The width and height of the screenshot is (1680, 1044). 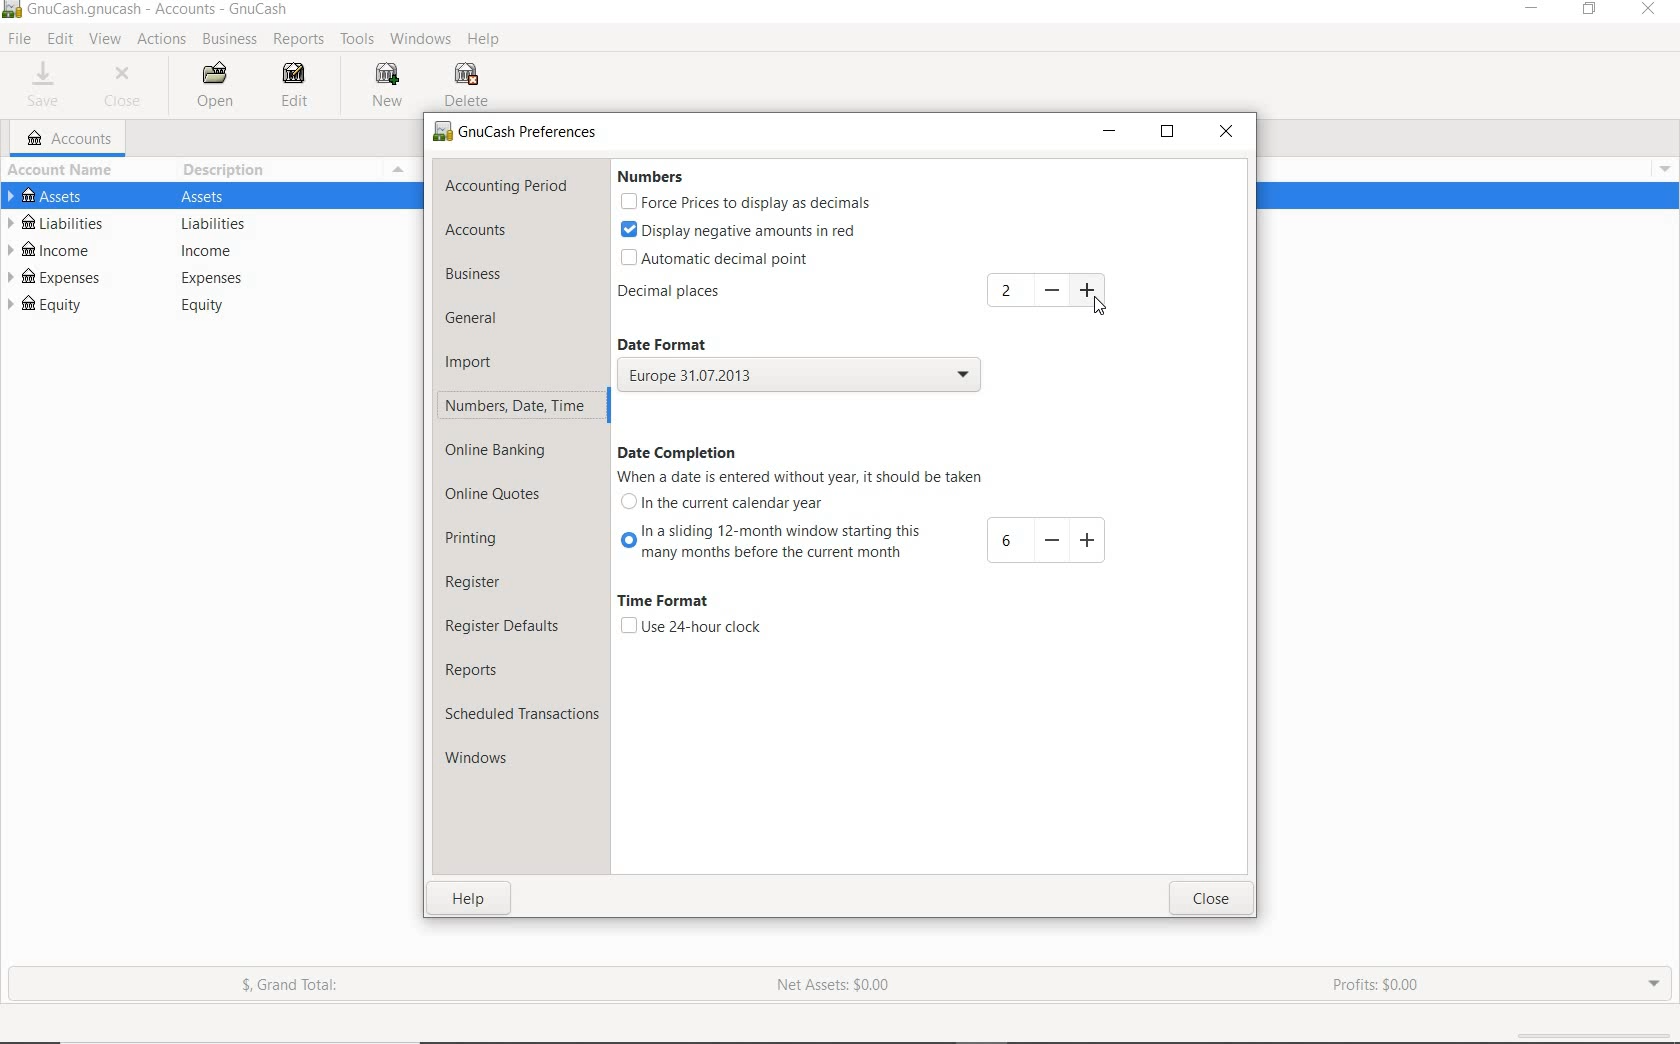 What do you see at coordinates (488, 668) in the screenshot?
I see `reports` at bounding box center [488, 668].